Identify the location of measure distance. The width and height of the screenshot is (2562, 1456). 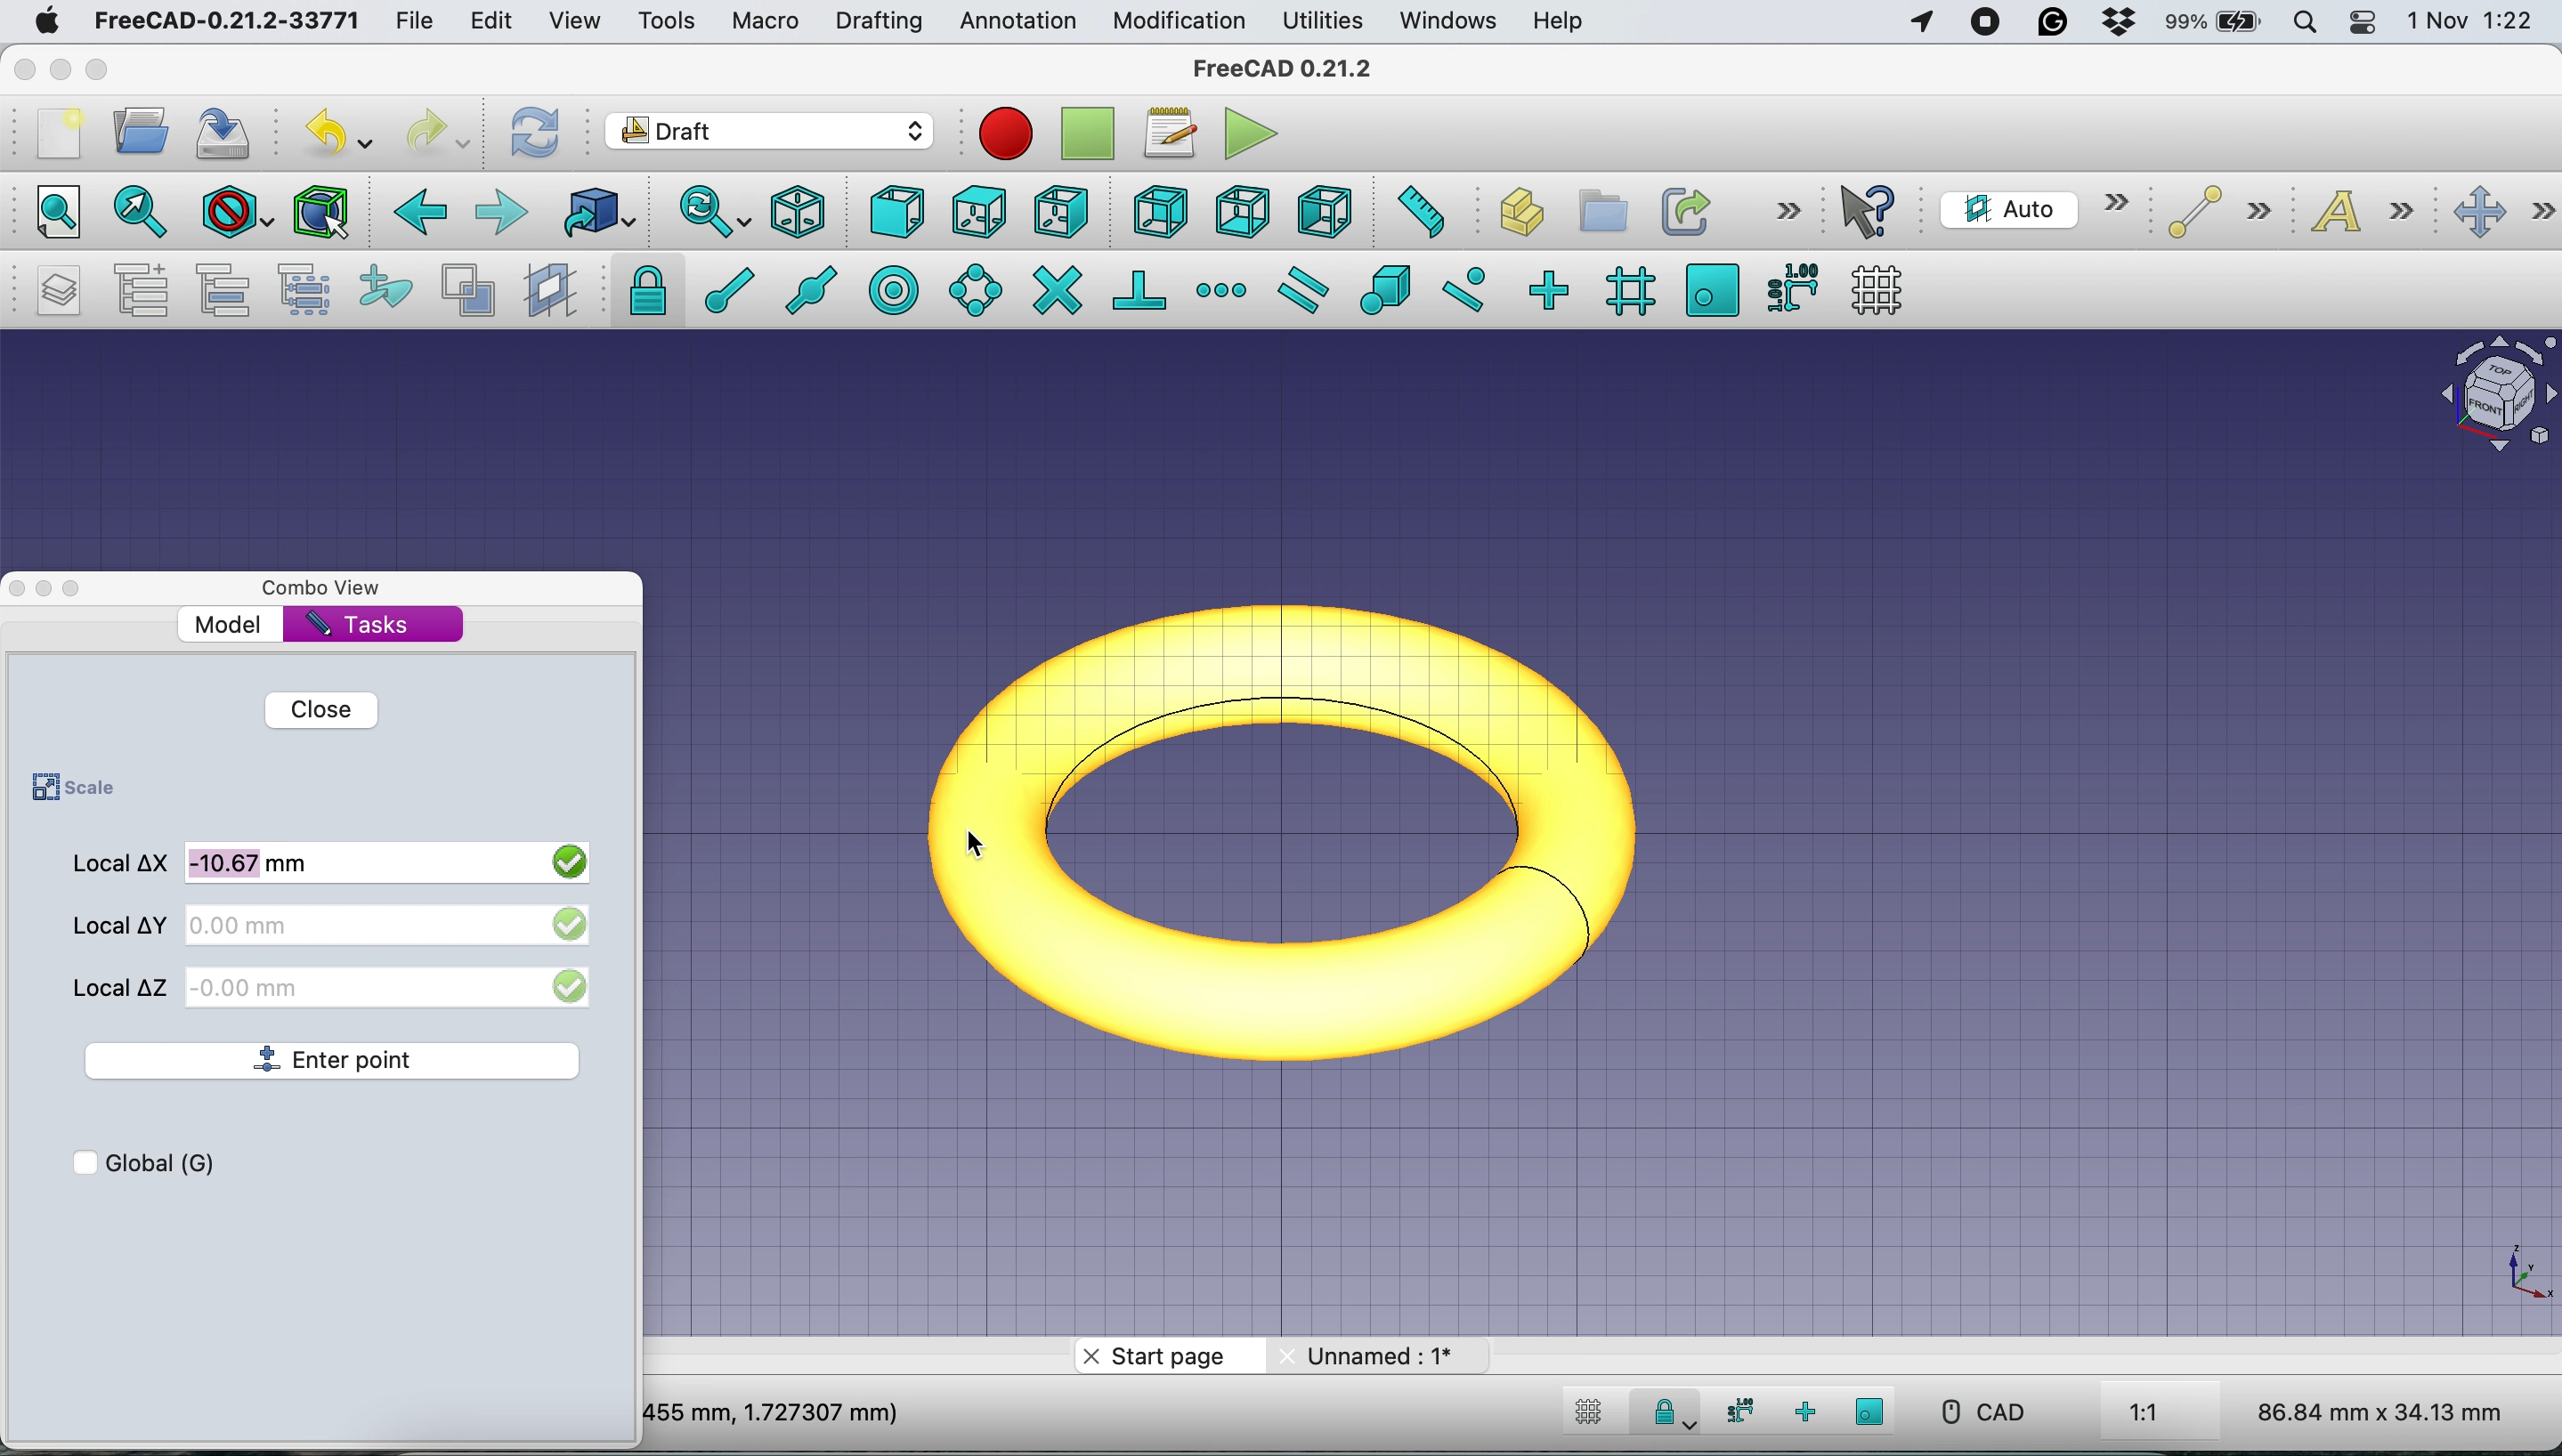
(1418, 214).